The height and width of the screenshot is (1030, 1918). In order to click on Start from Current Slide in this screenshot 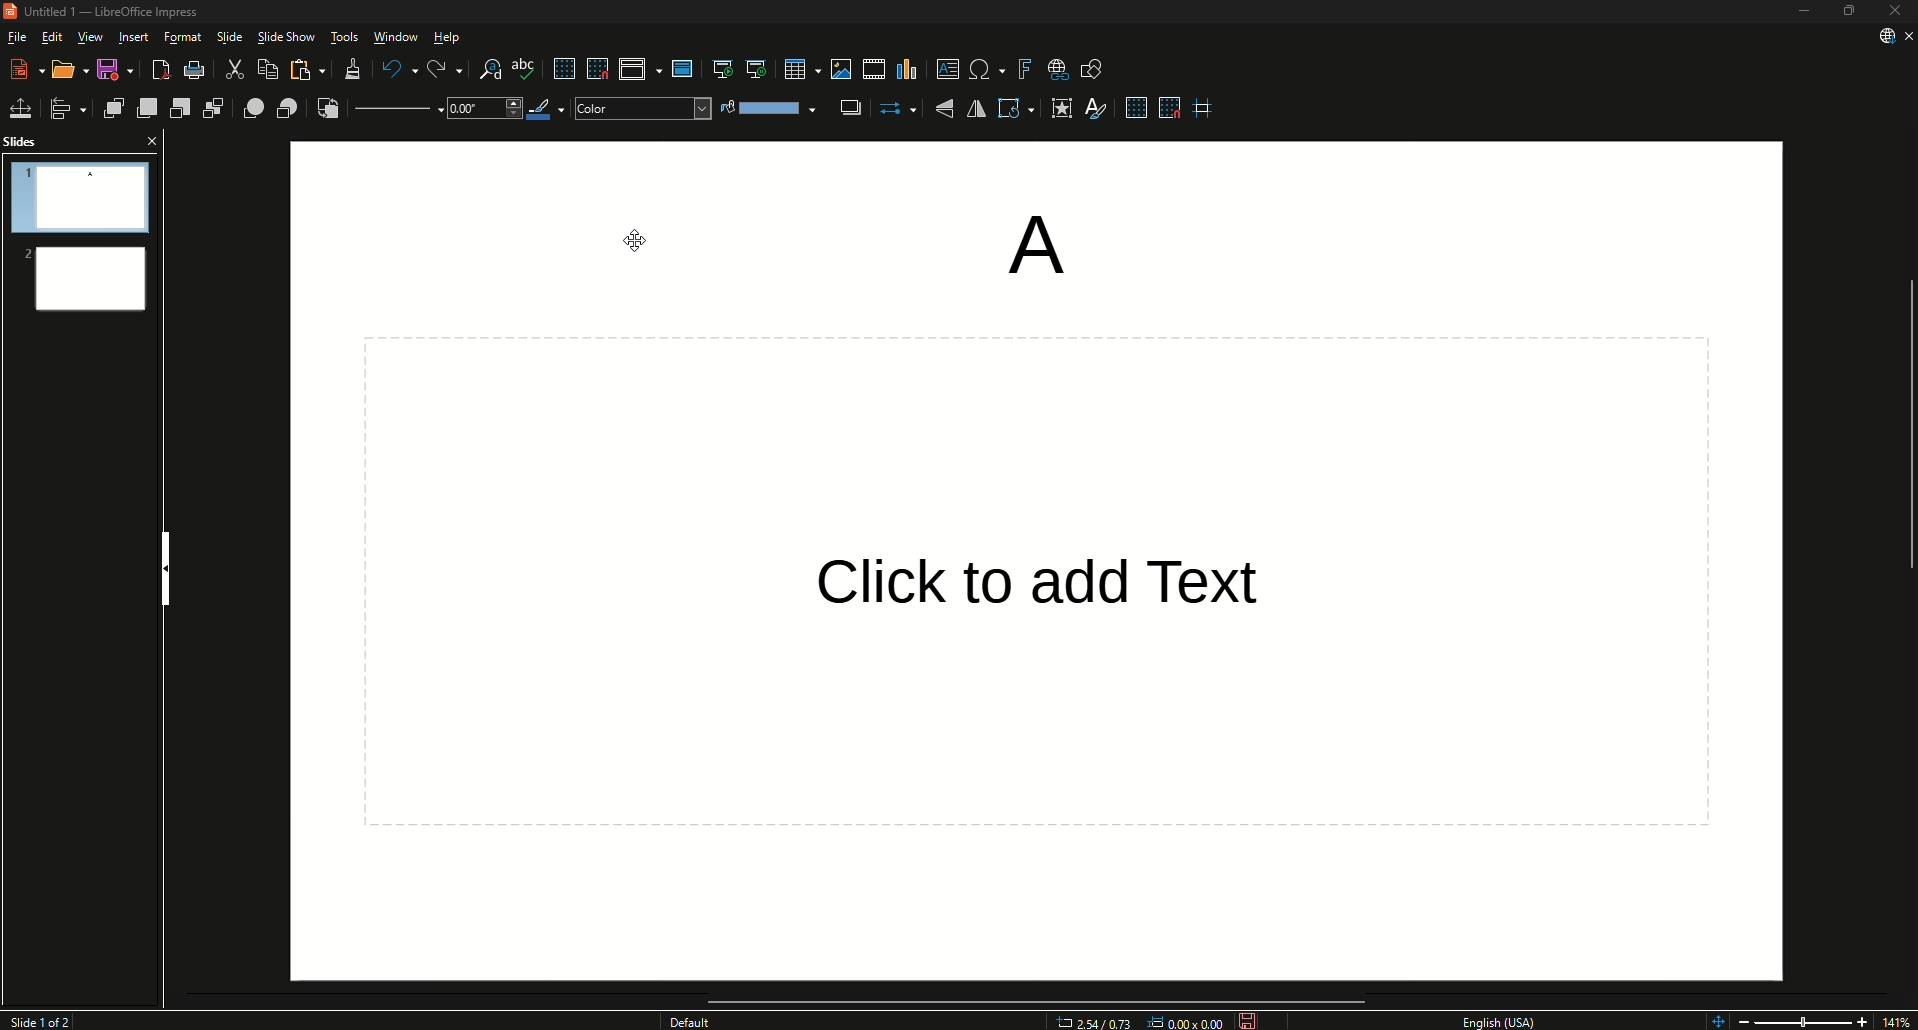, I will do `click(754, 67)`.